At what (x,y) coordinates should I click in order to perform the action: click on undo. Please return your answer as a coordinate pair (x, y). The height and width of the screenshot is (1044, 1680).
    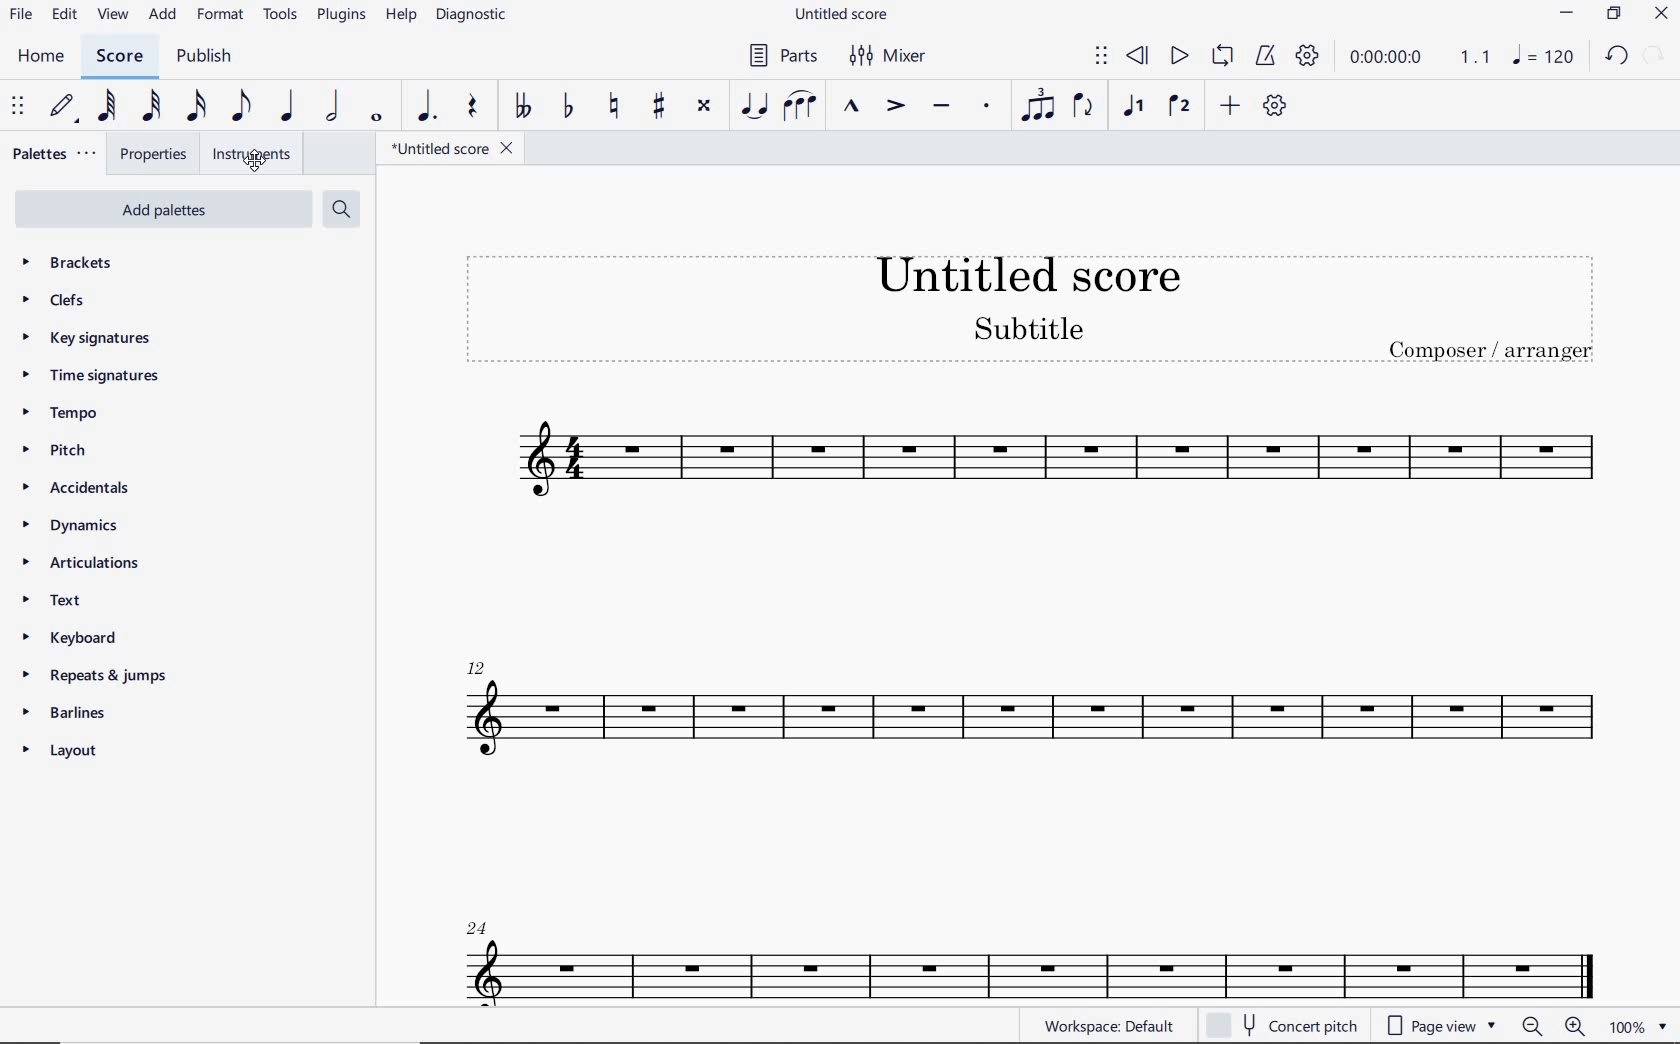
    Looking at the image, I should click on (1618, 57).